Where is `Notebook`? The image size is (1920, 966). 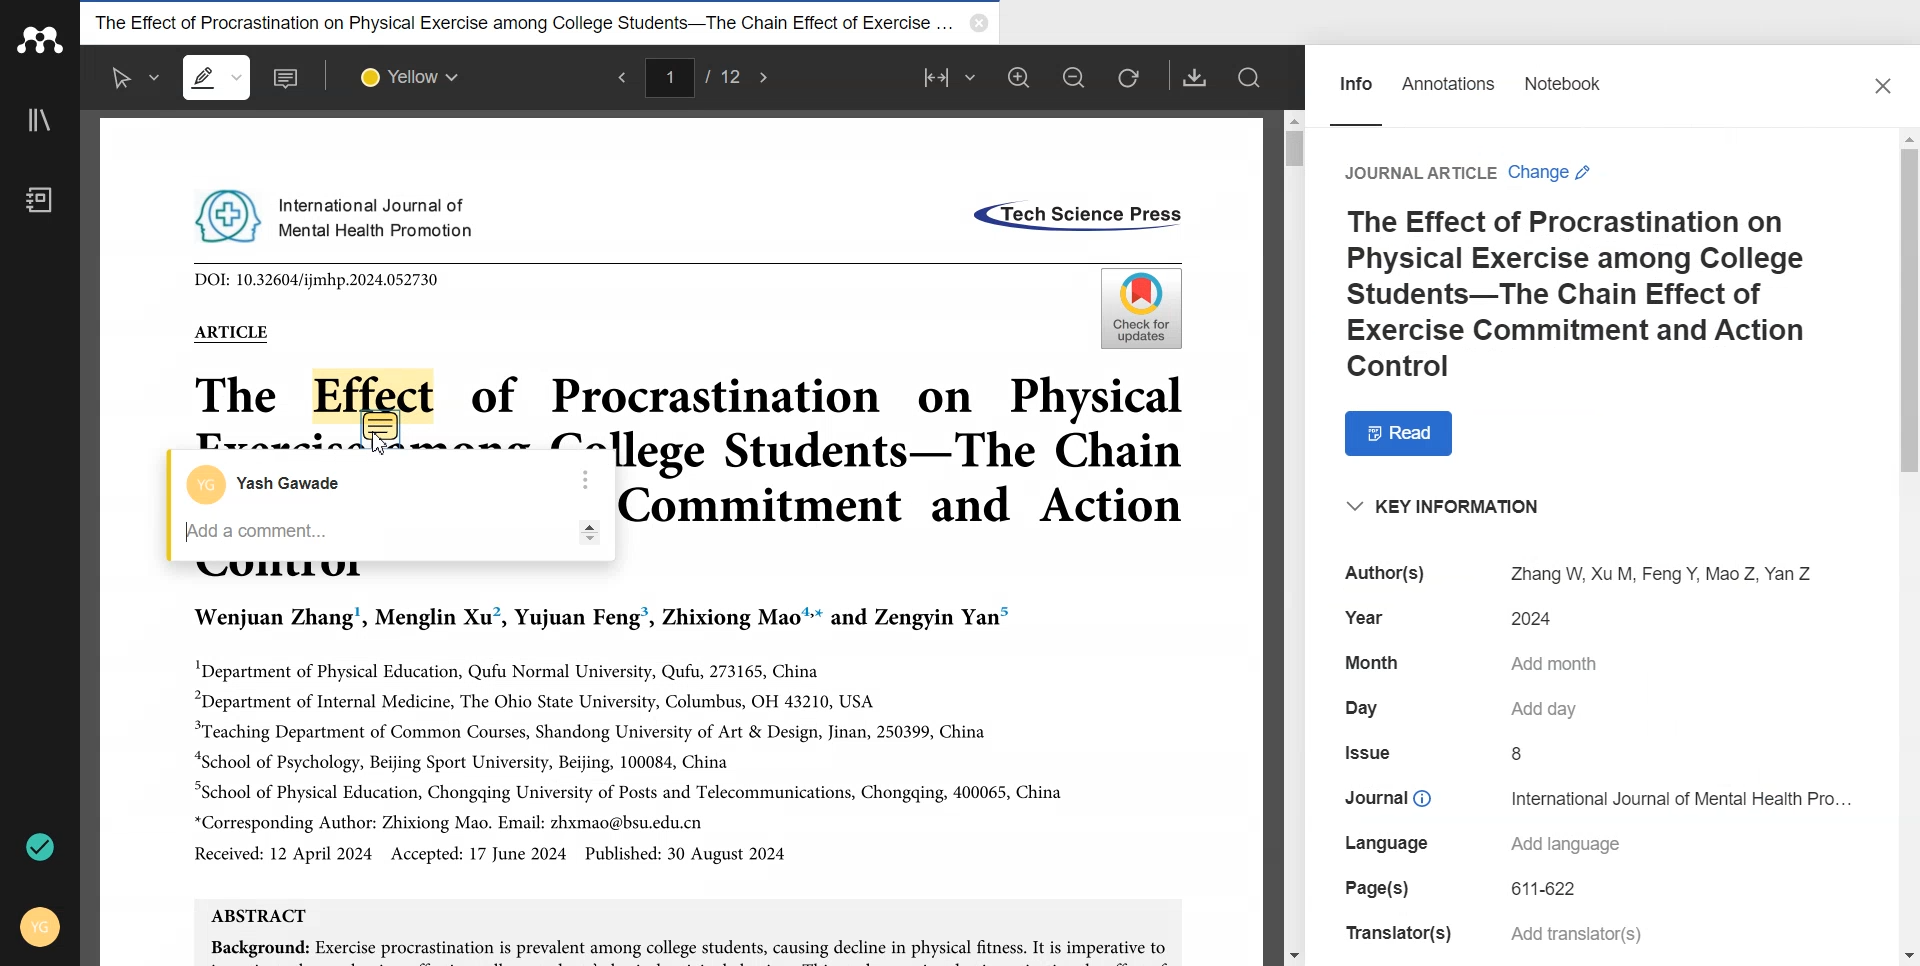
Notebook is located at coordinates (1566, 88).